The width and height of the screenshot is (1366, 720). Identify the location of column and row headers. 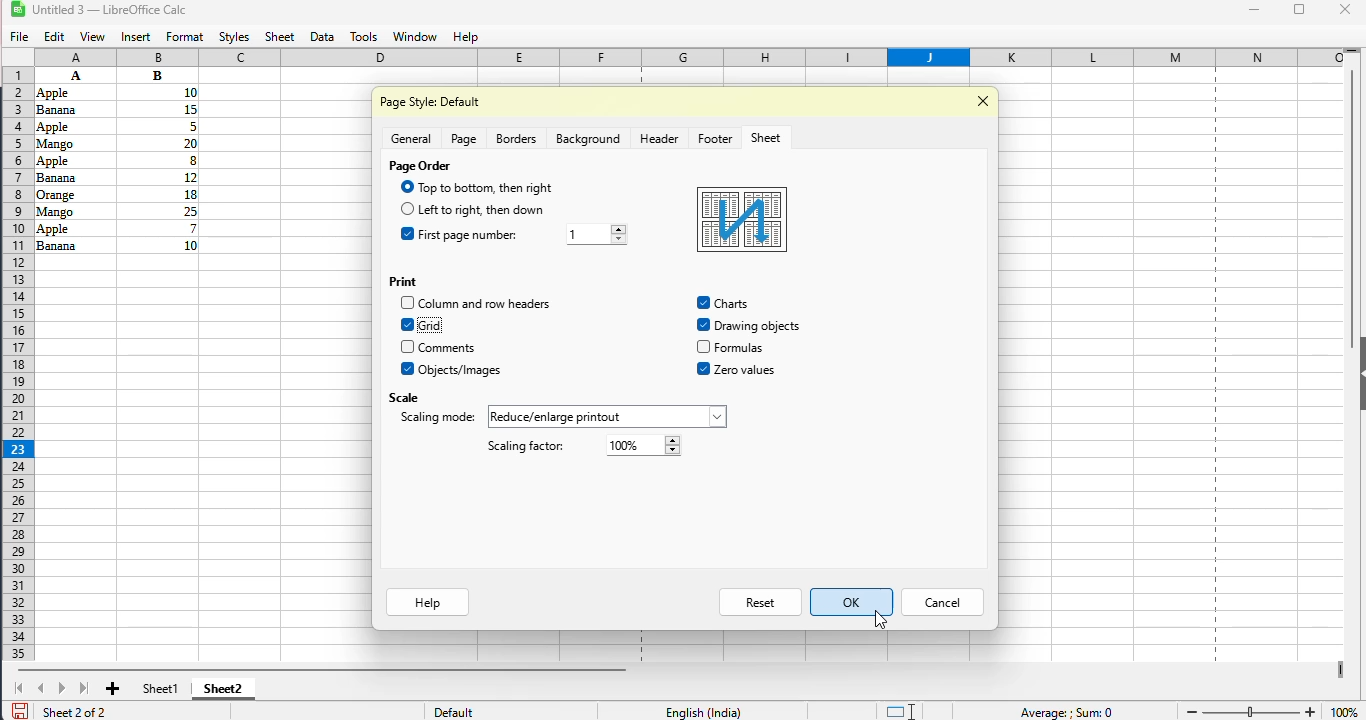
(486, 303).